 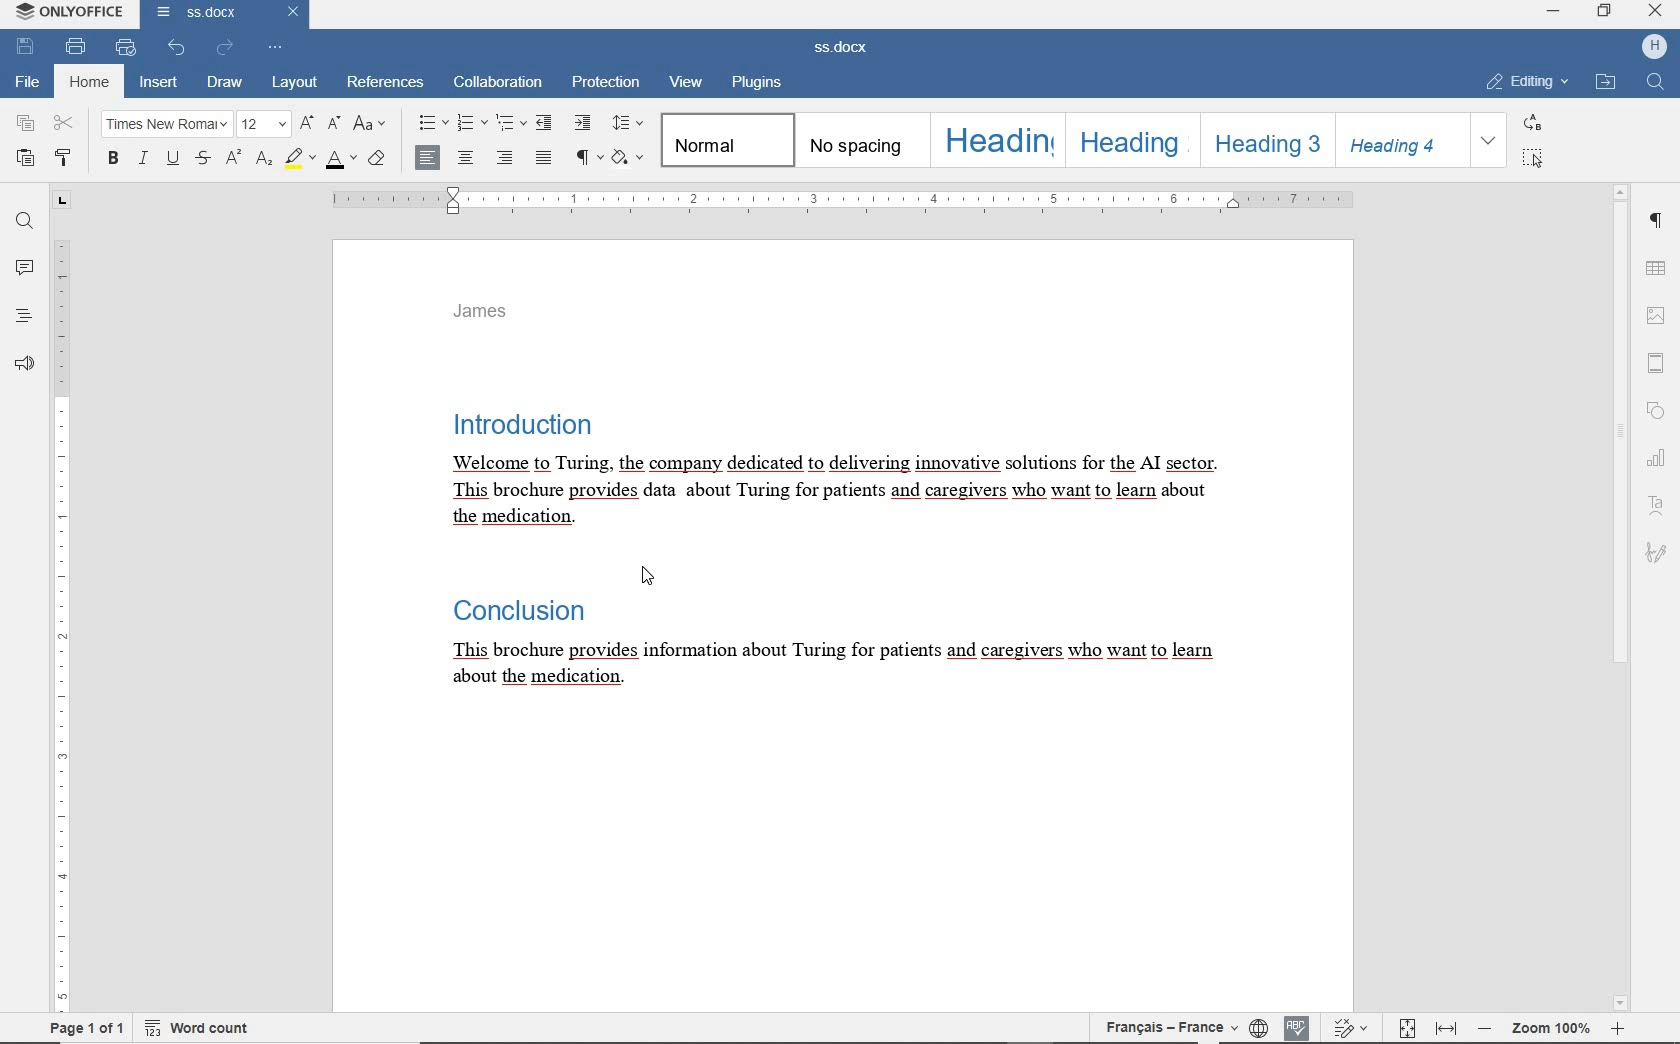 What do you see at coordinates (1658, 553) in the screenshot?
I see `SIGNATURE` at bounding box center [1658, 553].